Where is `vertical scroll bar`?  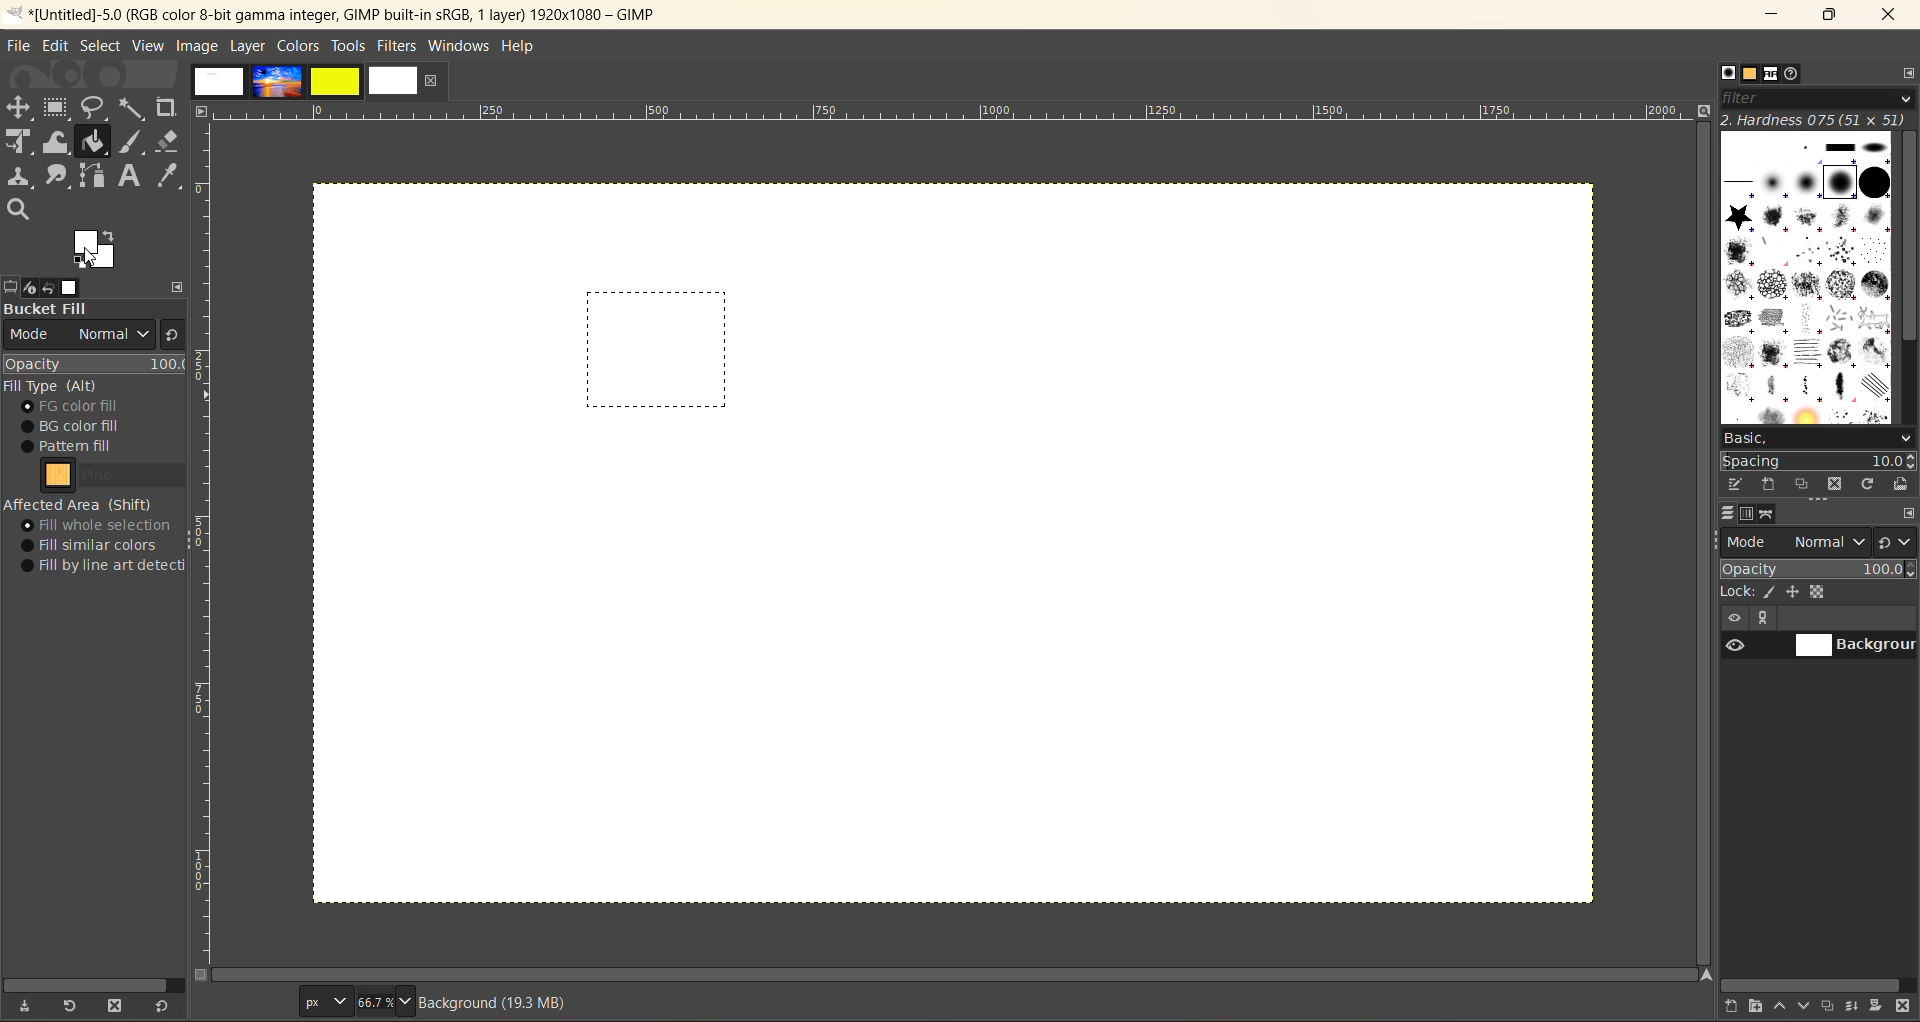
vertical scroll bar is located at coordinates (1906, 239).